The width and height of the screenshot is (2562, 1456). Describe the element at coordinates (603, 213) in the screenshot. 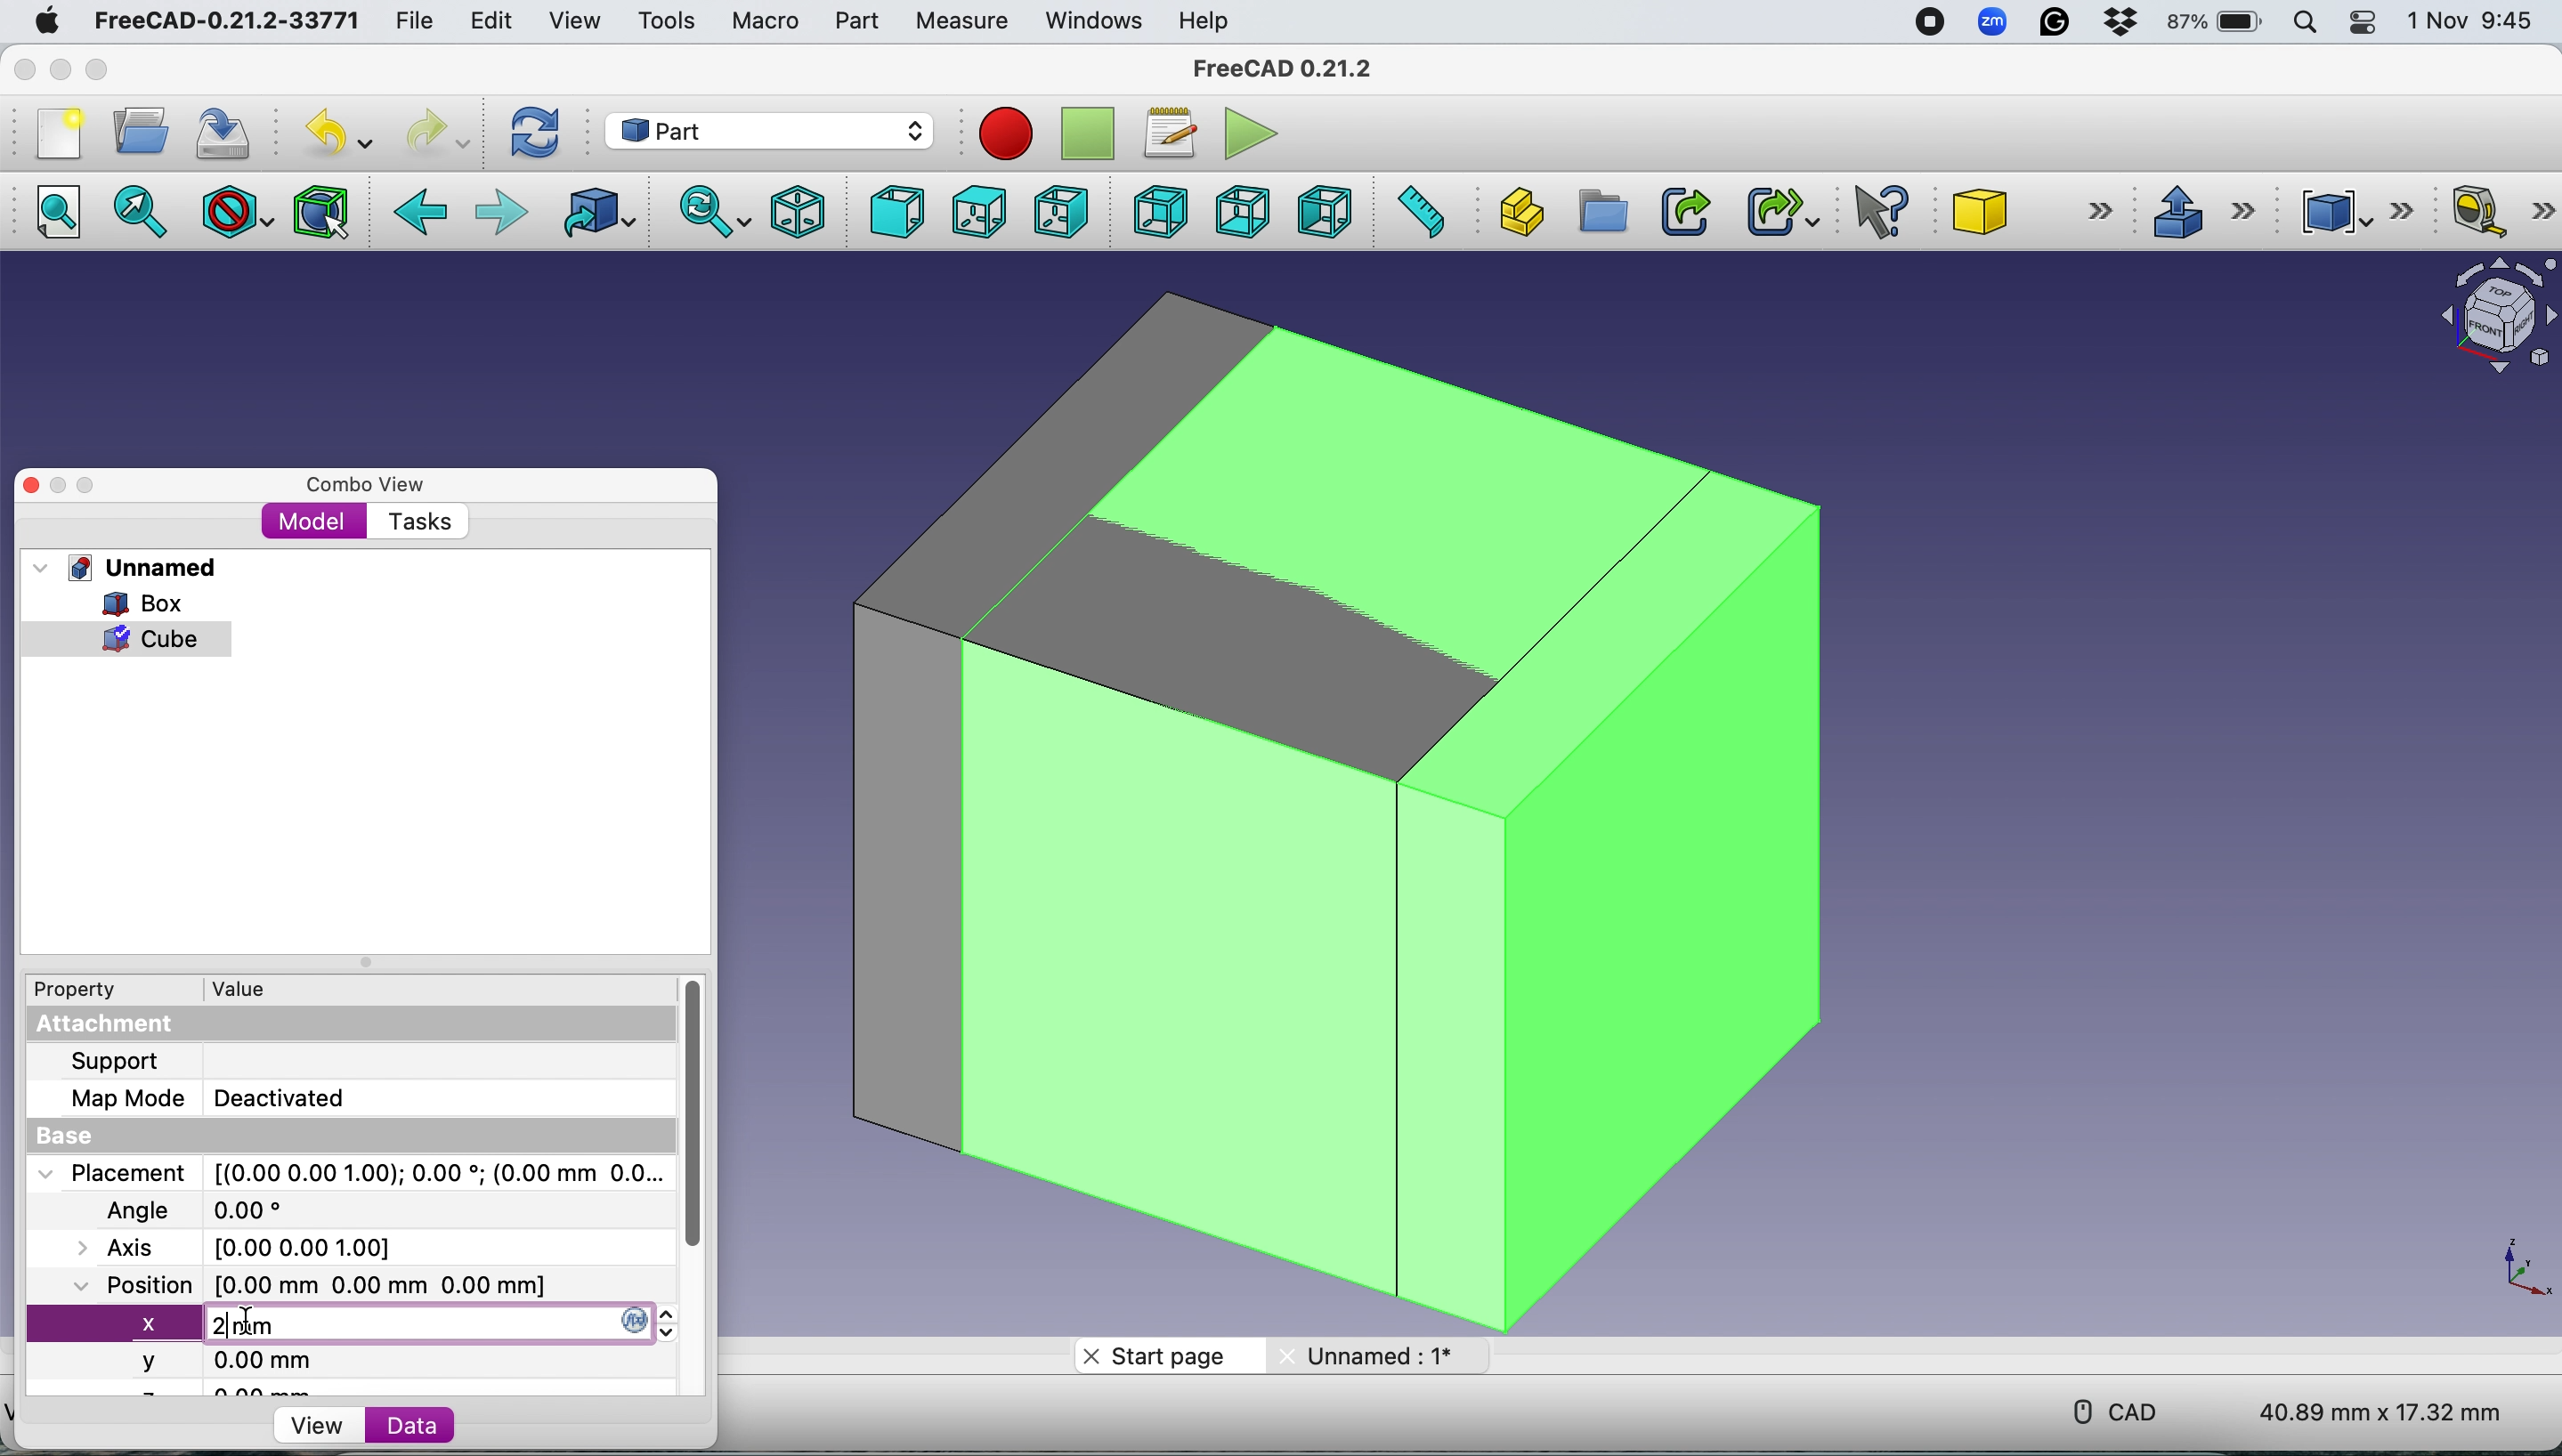

I see `Go to linked object` at that location.